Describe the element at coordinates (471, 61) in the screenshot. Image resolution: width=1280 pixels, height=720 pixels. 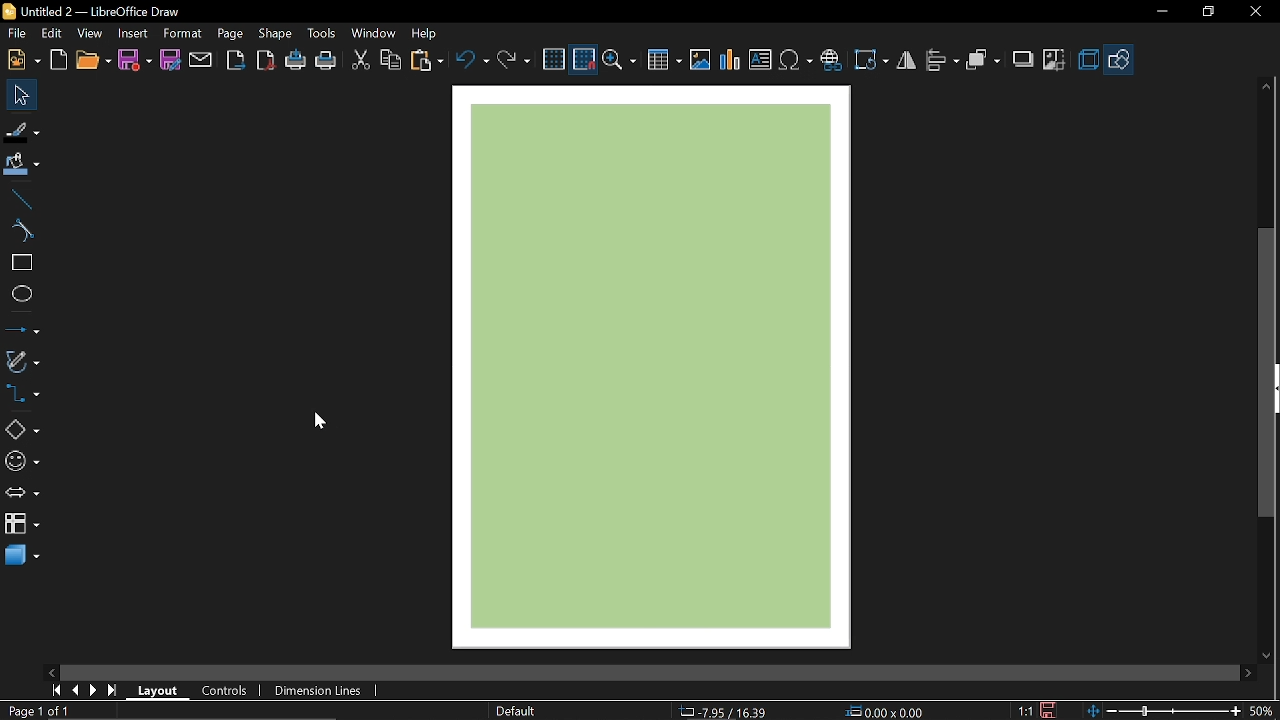
I see `UNdo` at that location.